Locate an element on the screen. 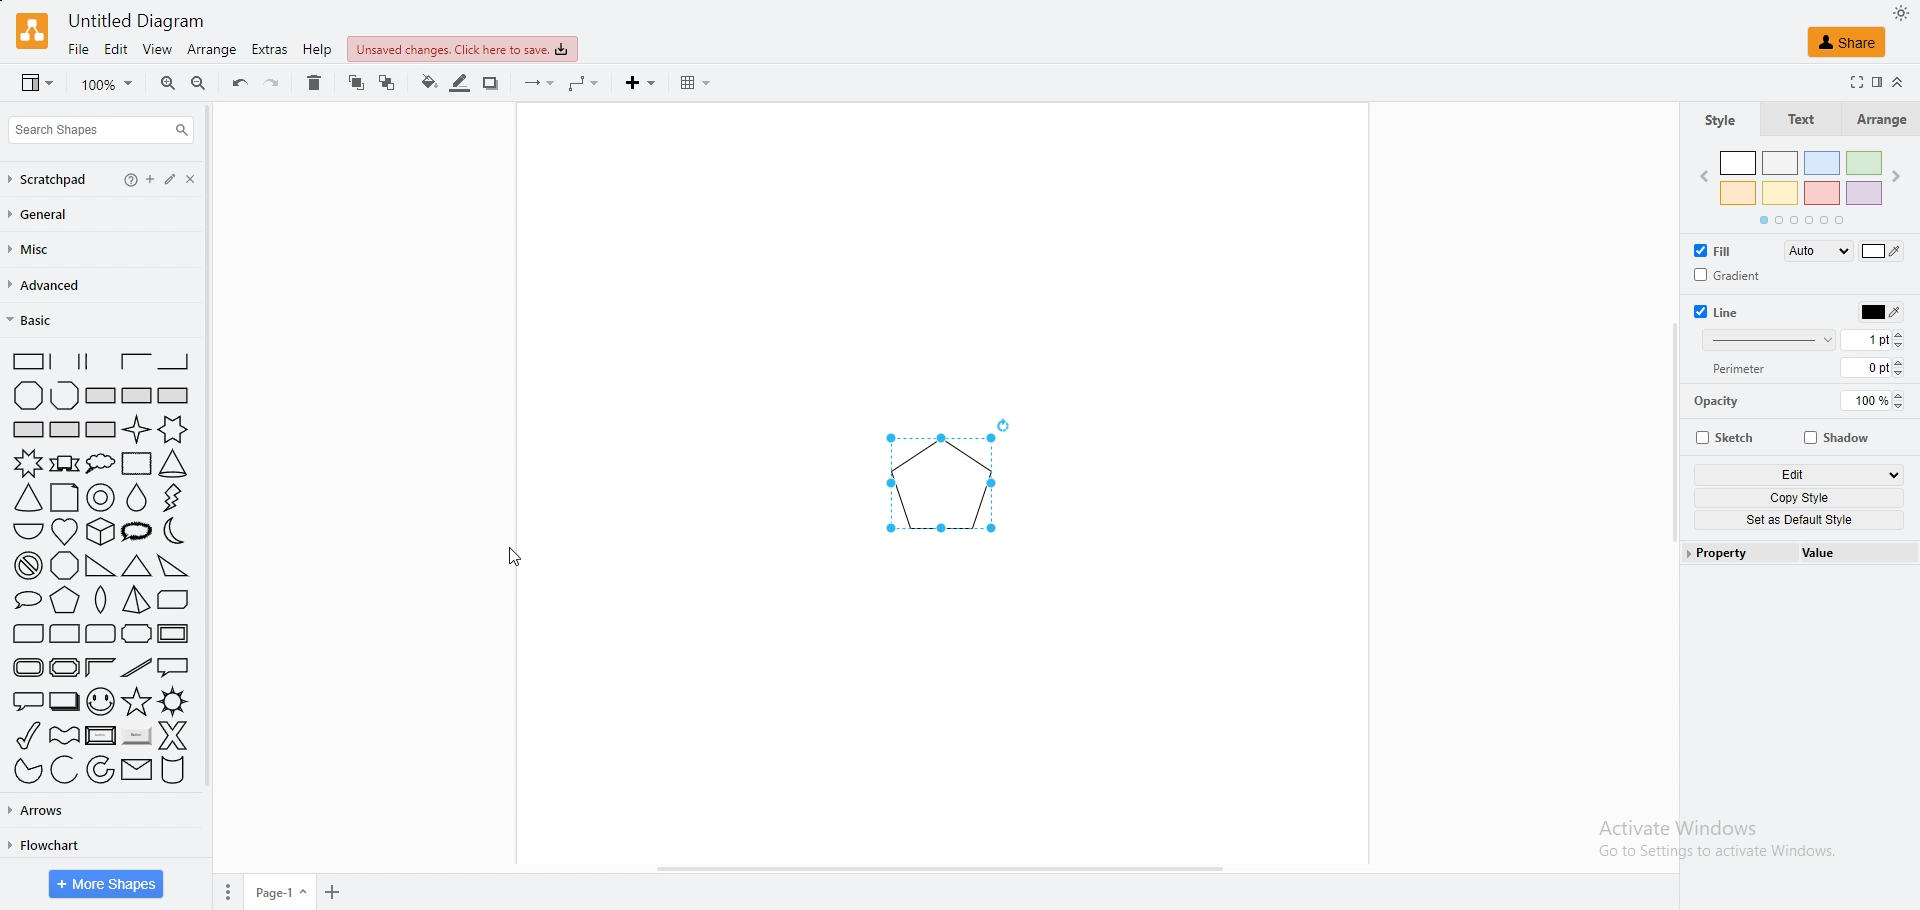 This screenshot has width=1920, height=910. rounded frame is located at coordinates (23, 668).